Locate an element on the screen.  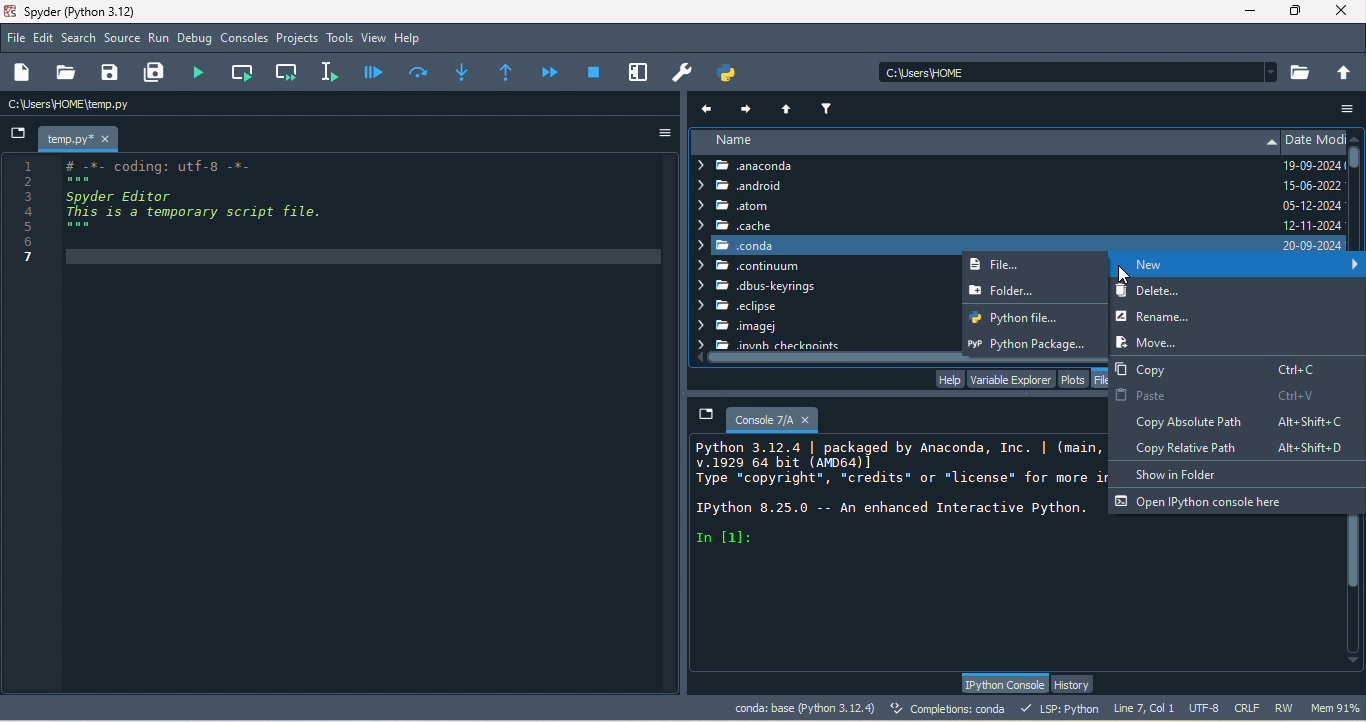
name is located at coordinates (983, 143).